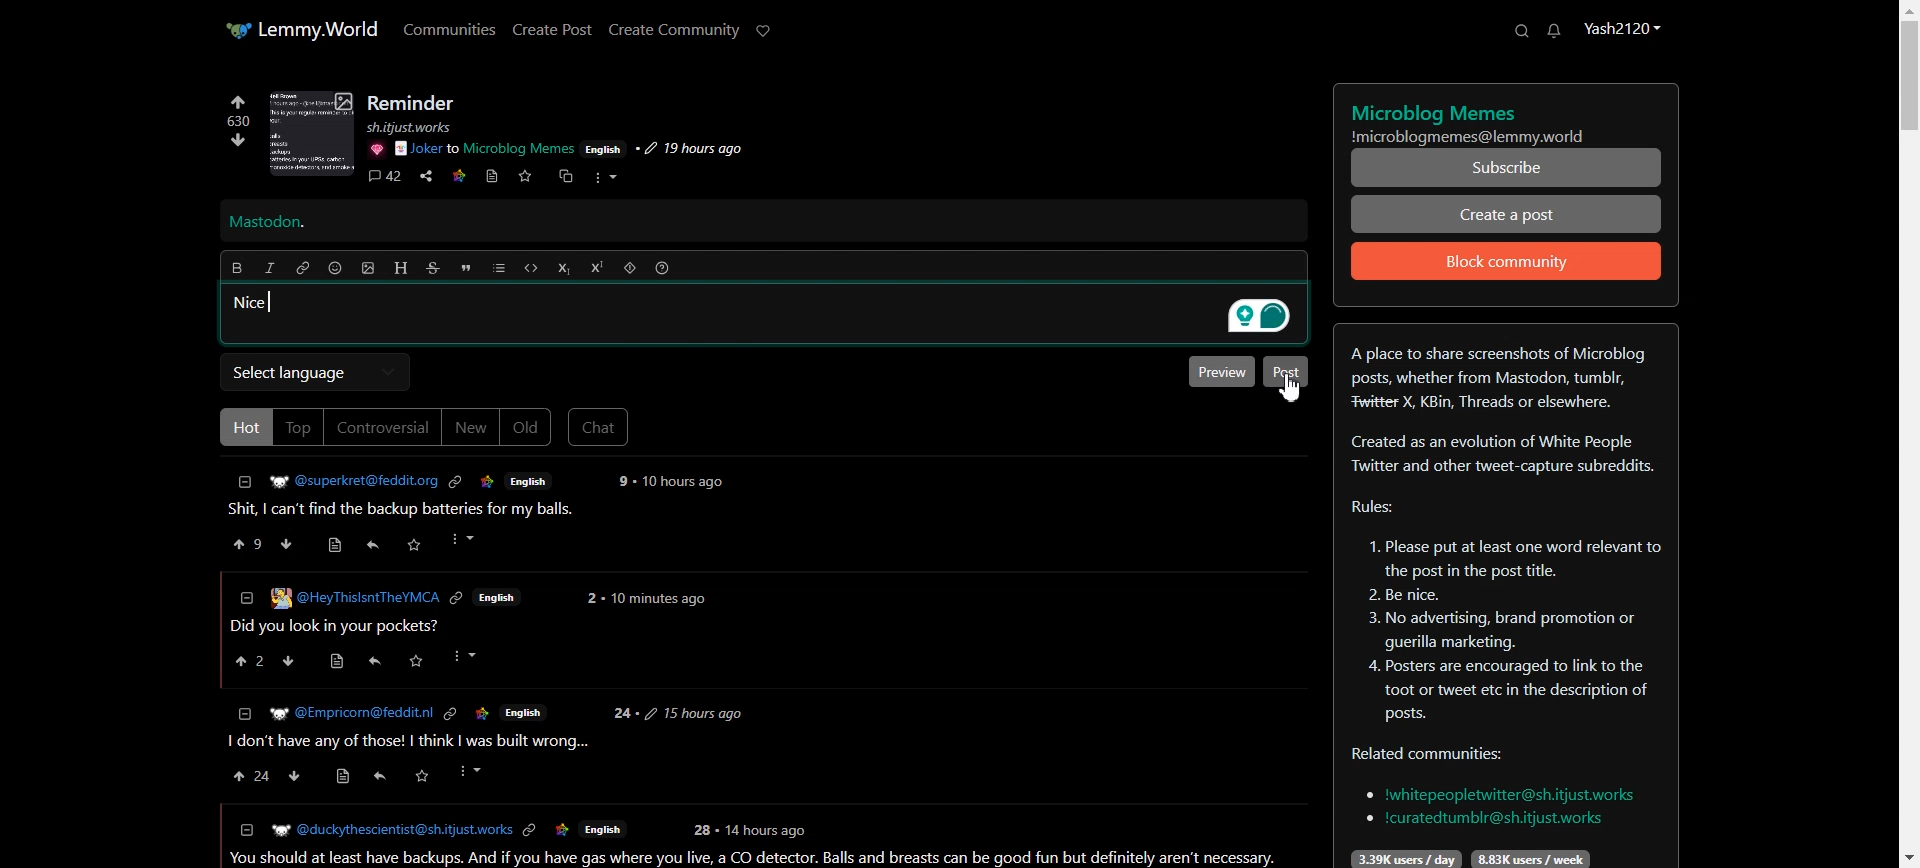 This screenshot has width=1920, height=868. I want to click on superkret@feddit.org, so click(347, 478).